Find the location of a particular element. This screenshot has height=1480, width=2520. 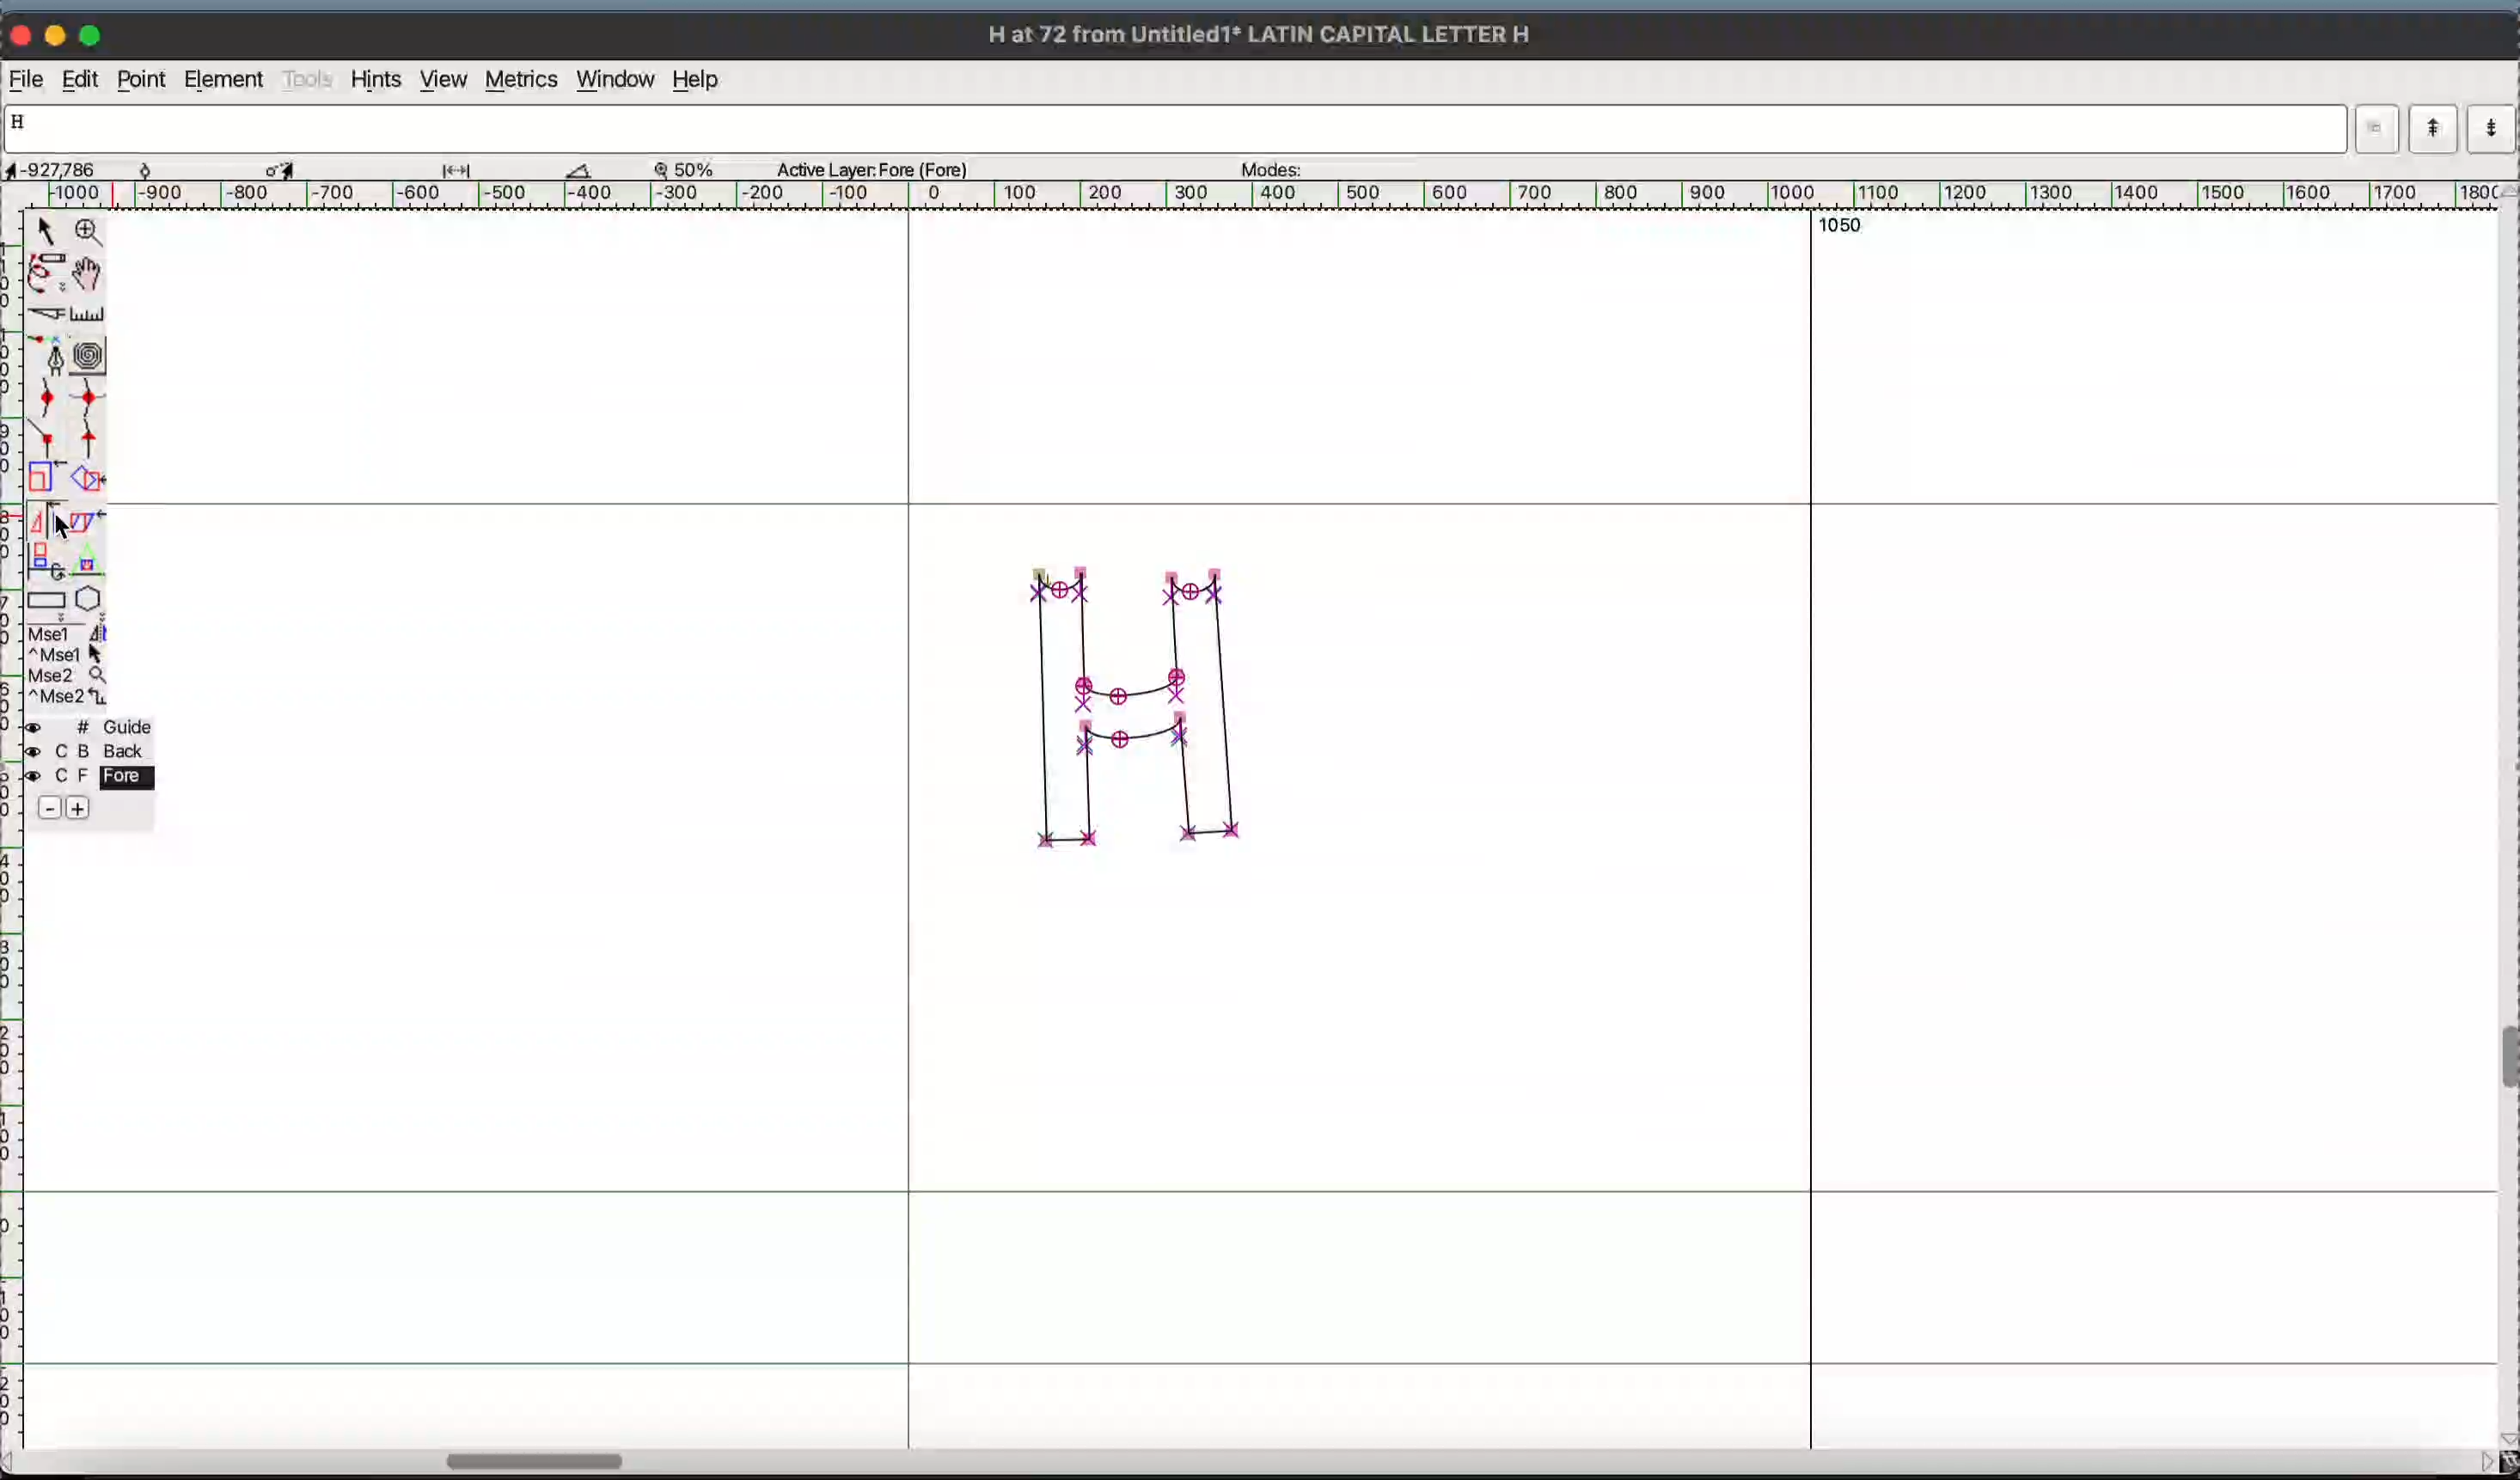

cursor is located at coordinates (66, 526).